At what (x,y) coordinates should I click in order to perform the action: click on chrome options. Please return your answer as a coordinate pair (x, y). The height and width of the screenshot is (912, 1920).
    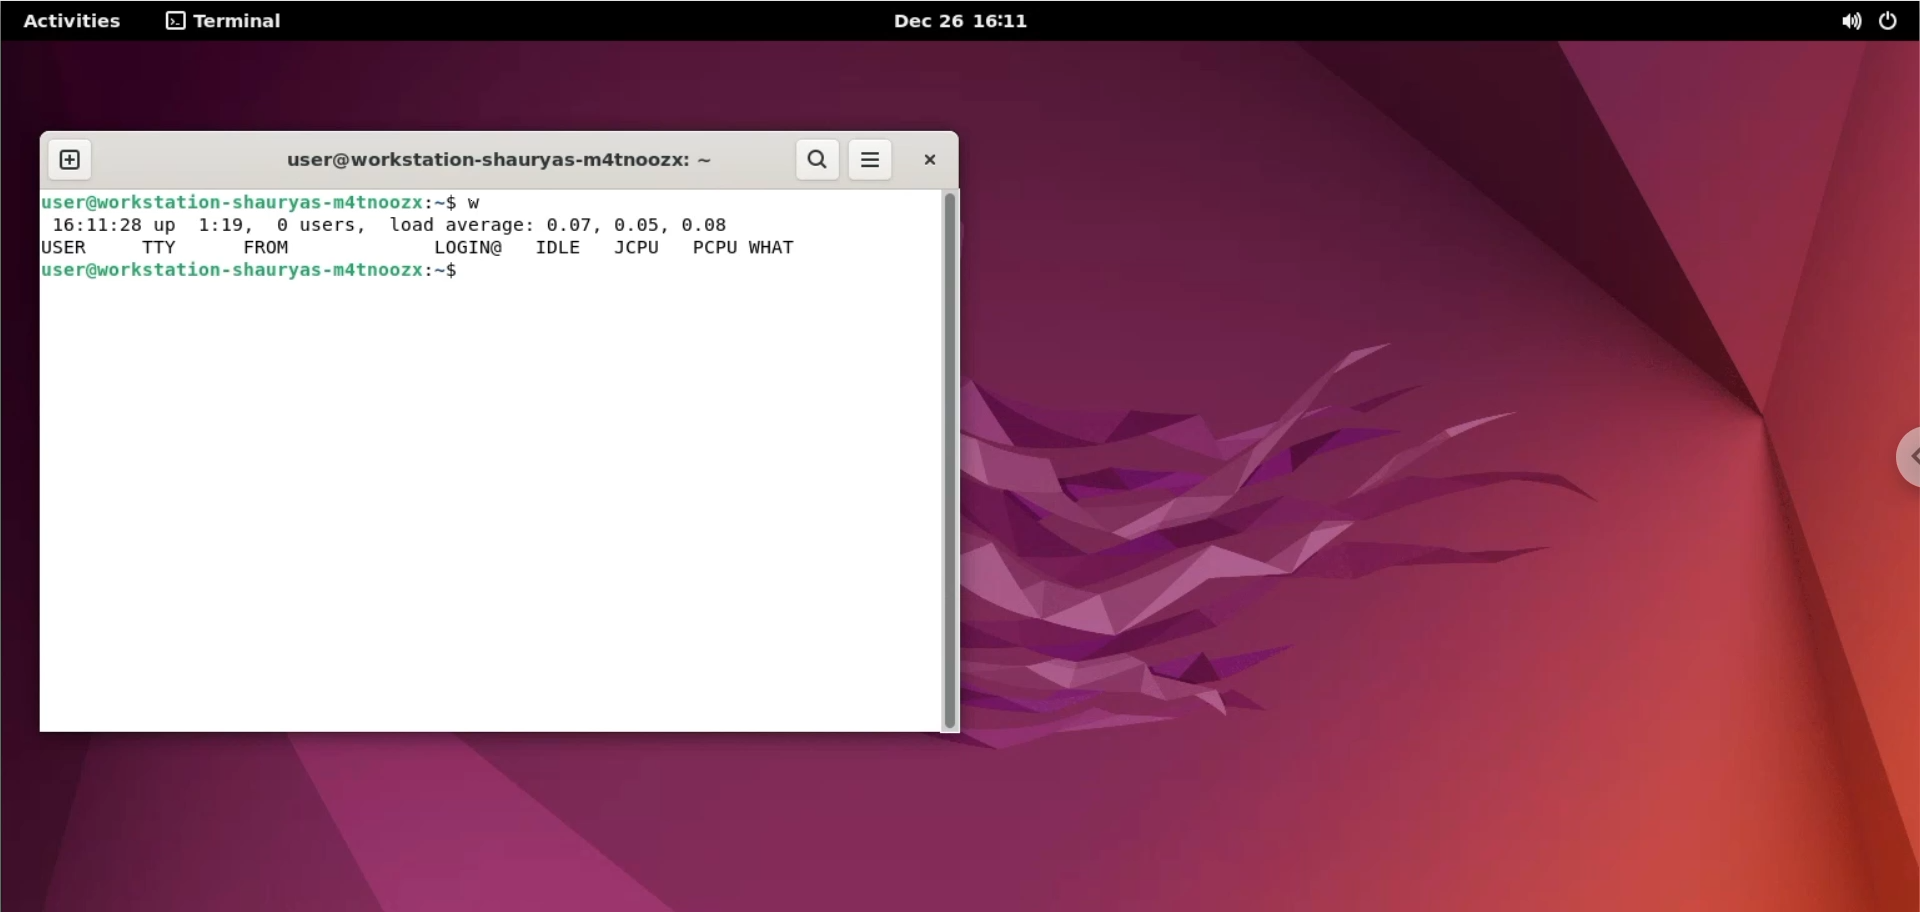
    Looking at the image, I should click on (1907, 453).